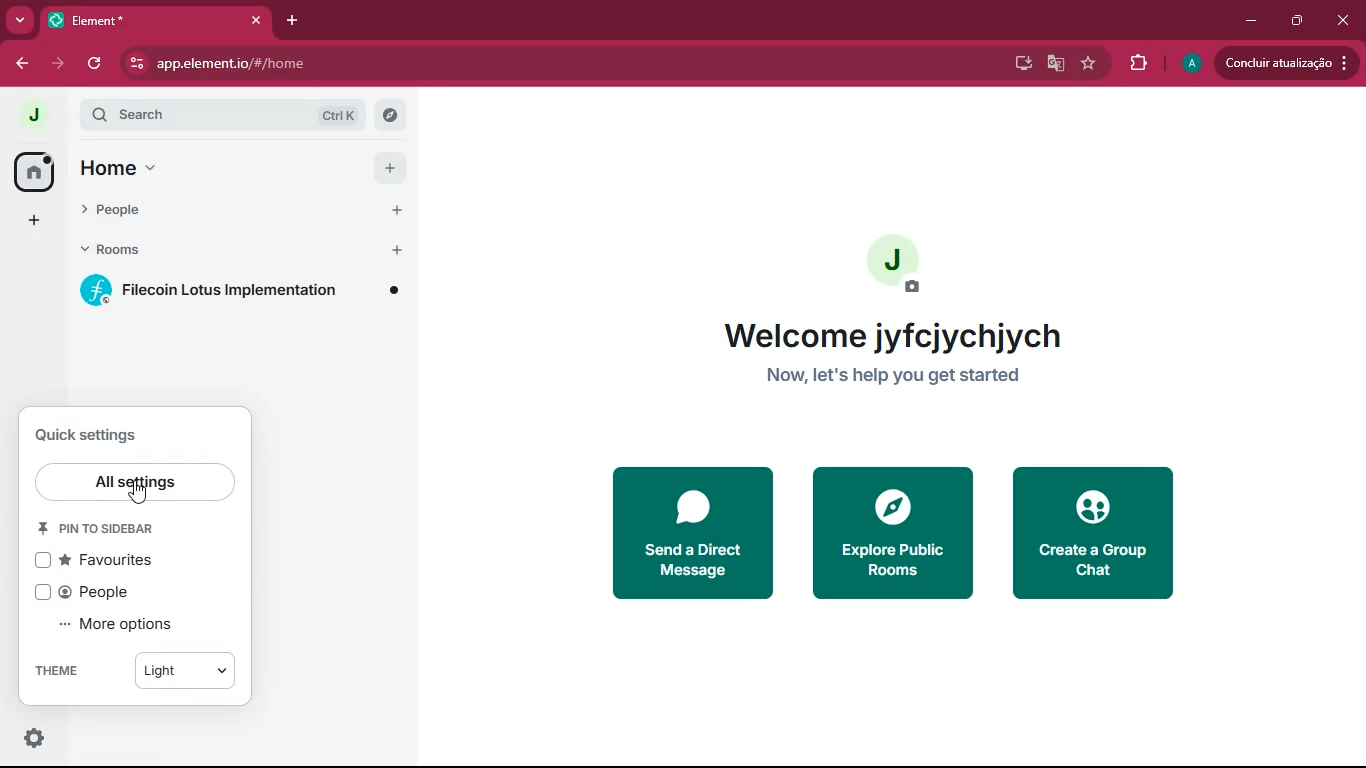 The width and height of the screenshot is (1366, 768). I want to click on add, so click(390, 168).